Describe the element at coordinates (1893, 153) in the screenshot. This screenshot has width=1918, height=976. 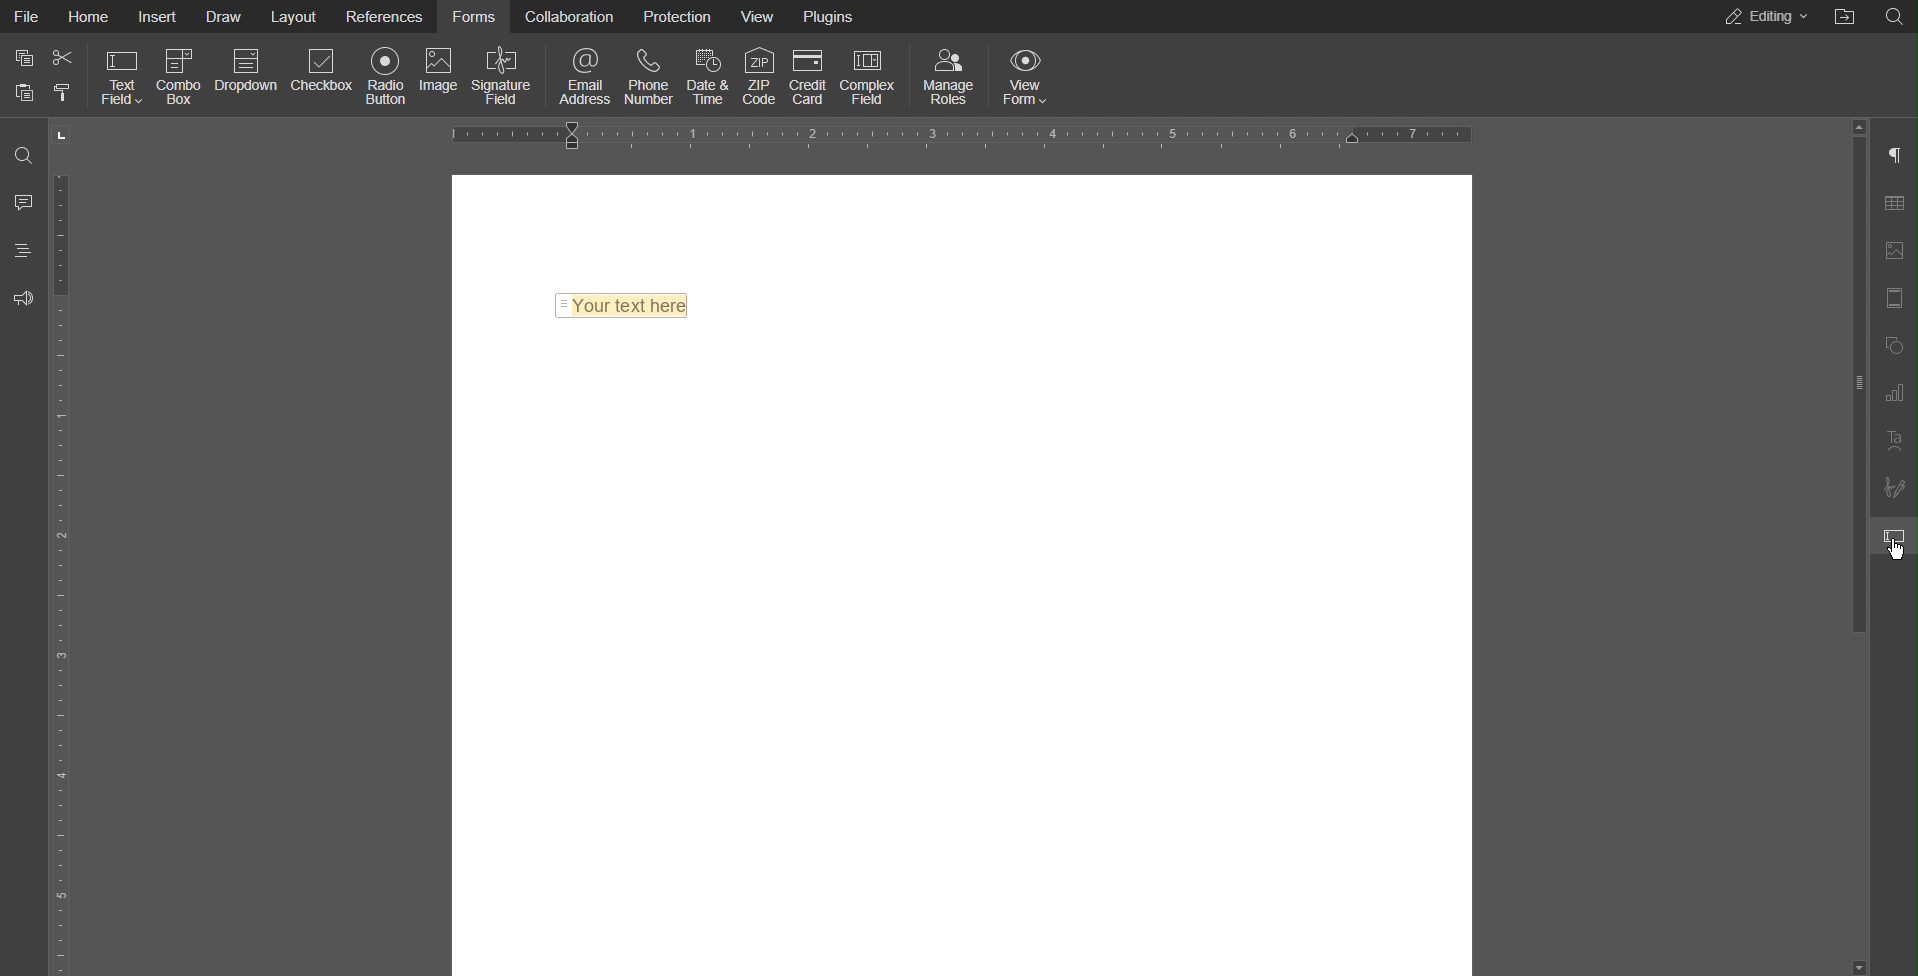
I see `Paragraph Settings` at that location.